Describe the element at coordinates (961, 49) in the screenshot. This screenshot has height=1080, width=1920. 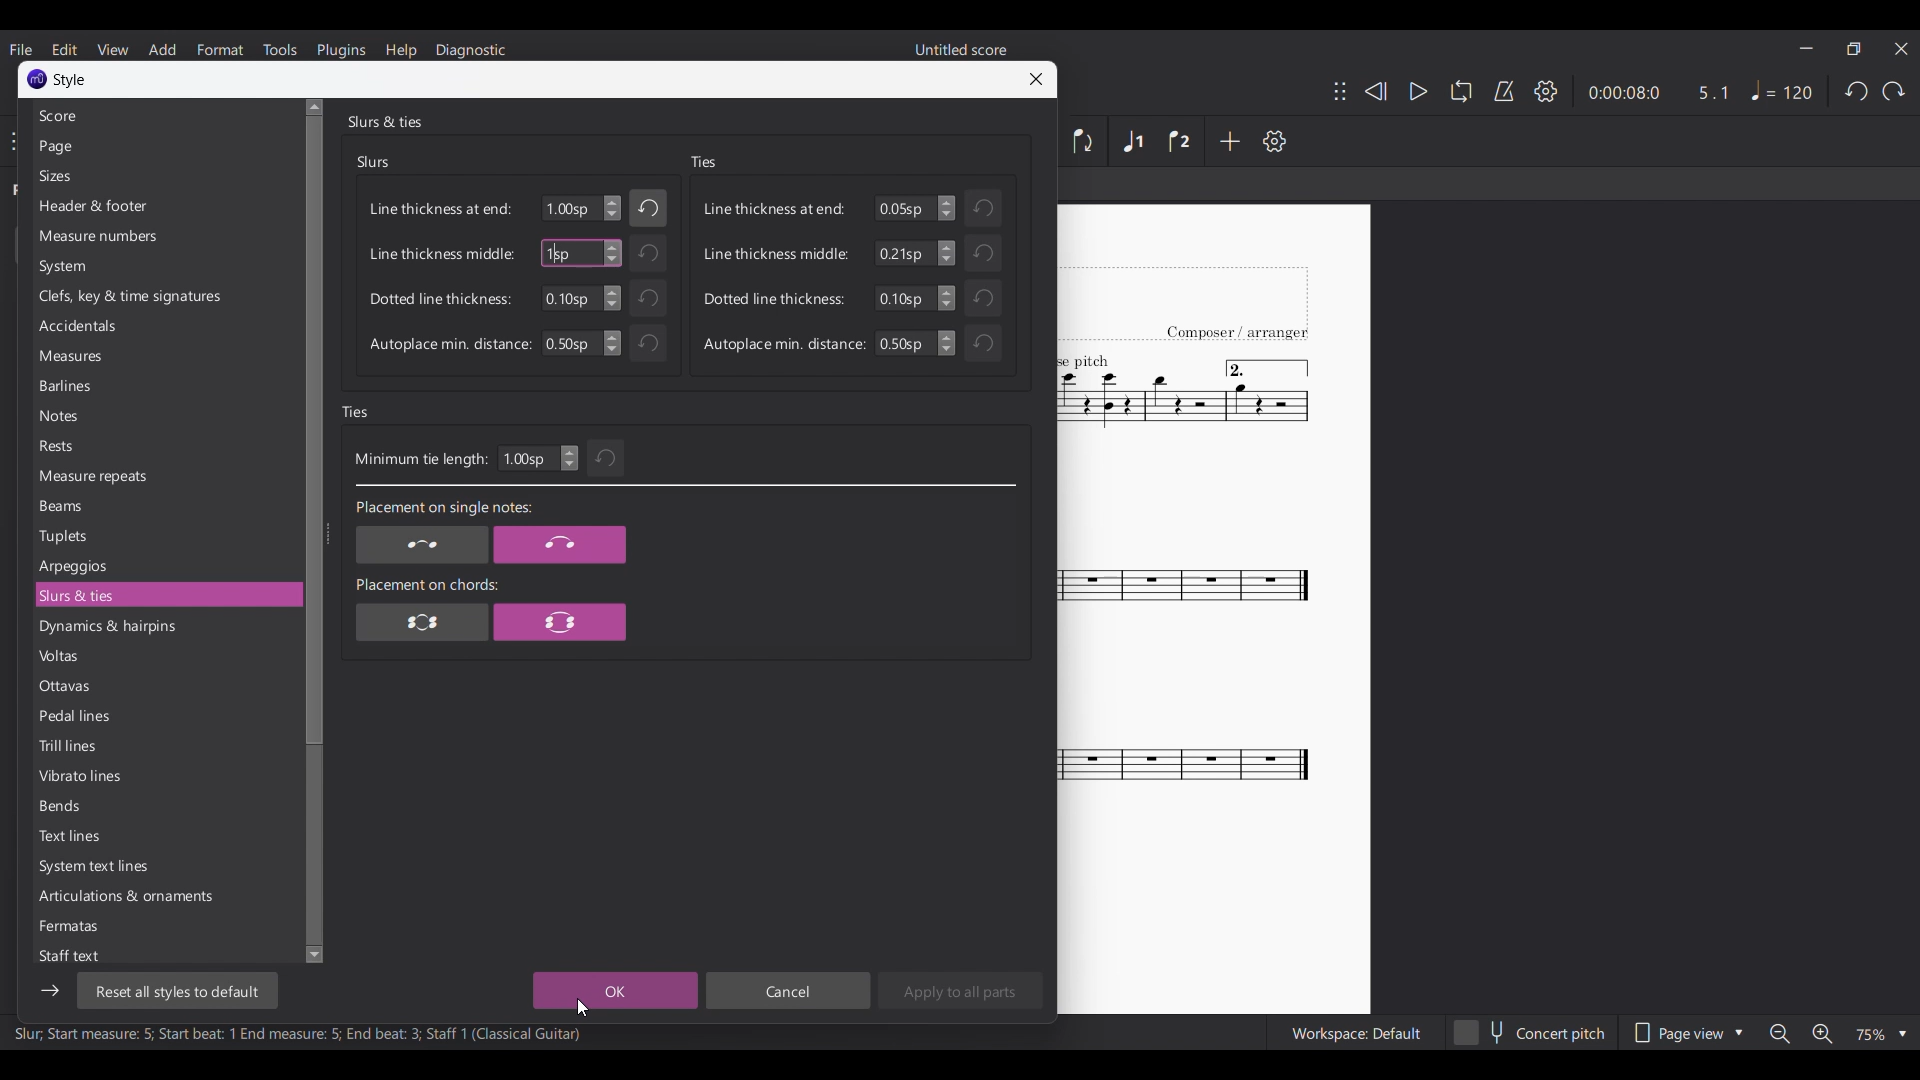
I see `Untitled score` at that location.